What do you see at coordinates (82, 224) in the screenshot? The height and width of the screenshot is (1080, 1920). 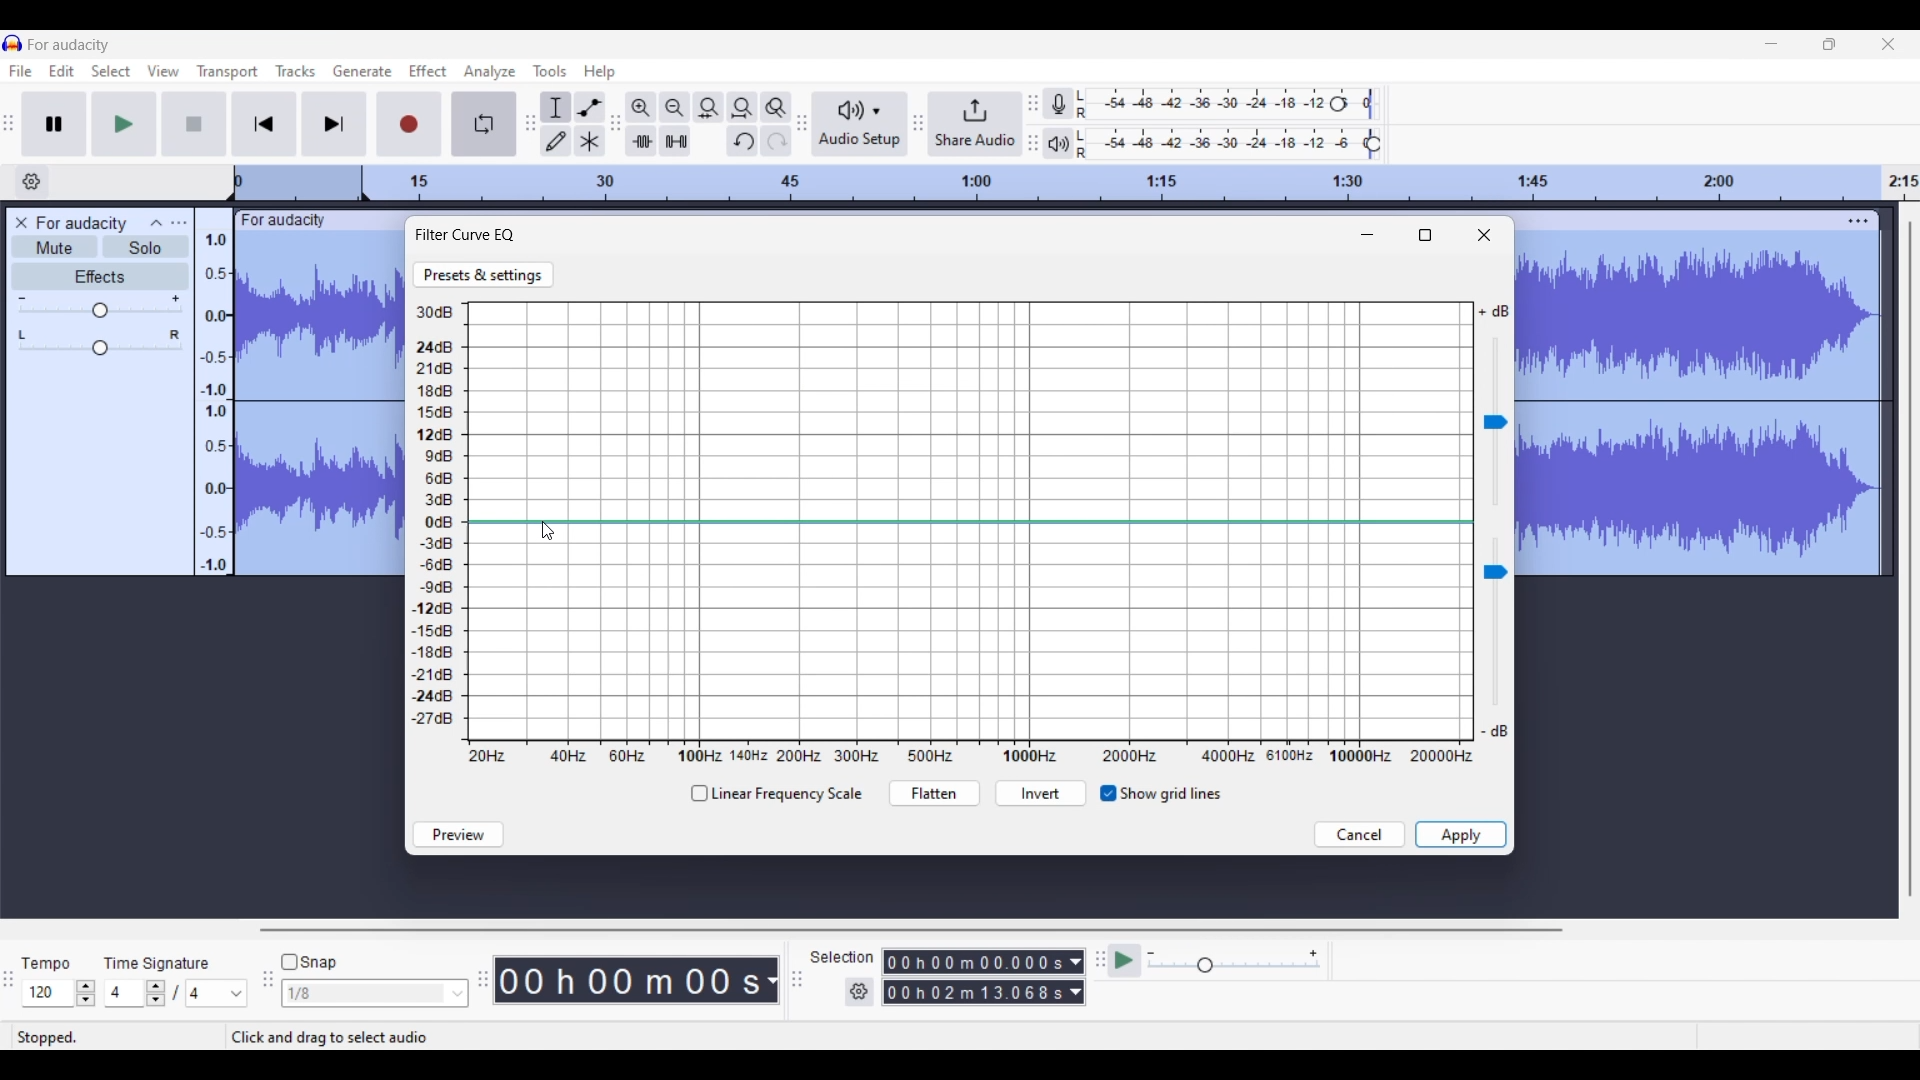 I see `Audio track name` at bounding box center [82, 224].